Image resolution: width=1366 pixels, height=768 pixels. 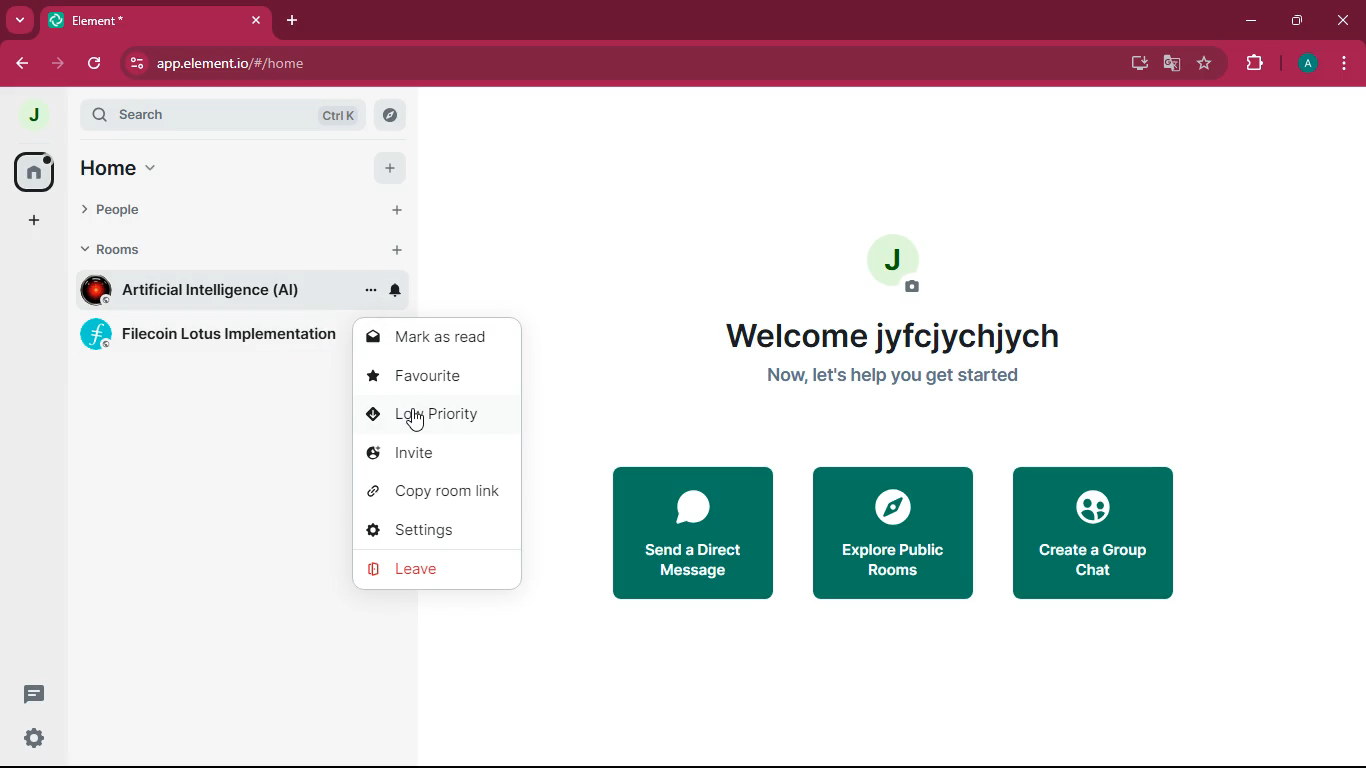 What do you see at coordinates (17, 20) in the screenshot?
I see `more` at bounding box center [17, 20].